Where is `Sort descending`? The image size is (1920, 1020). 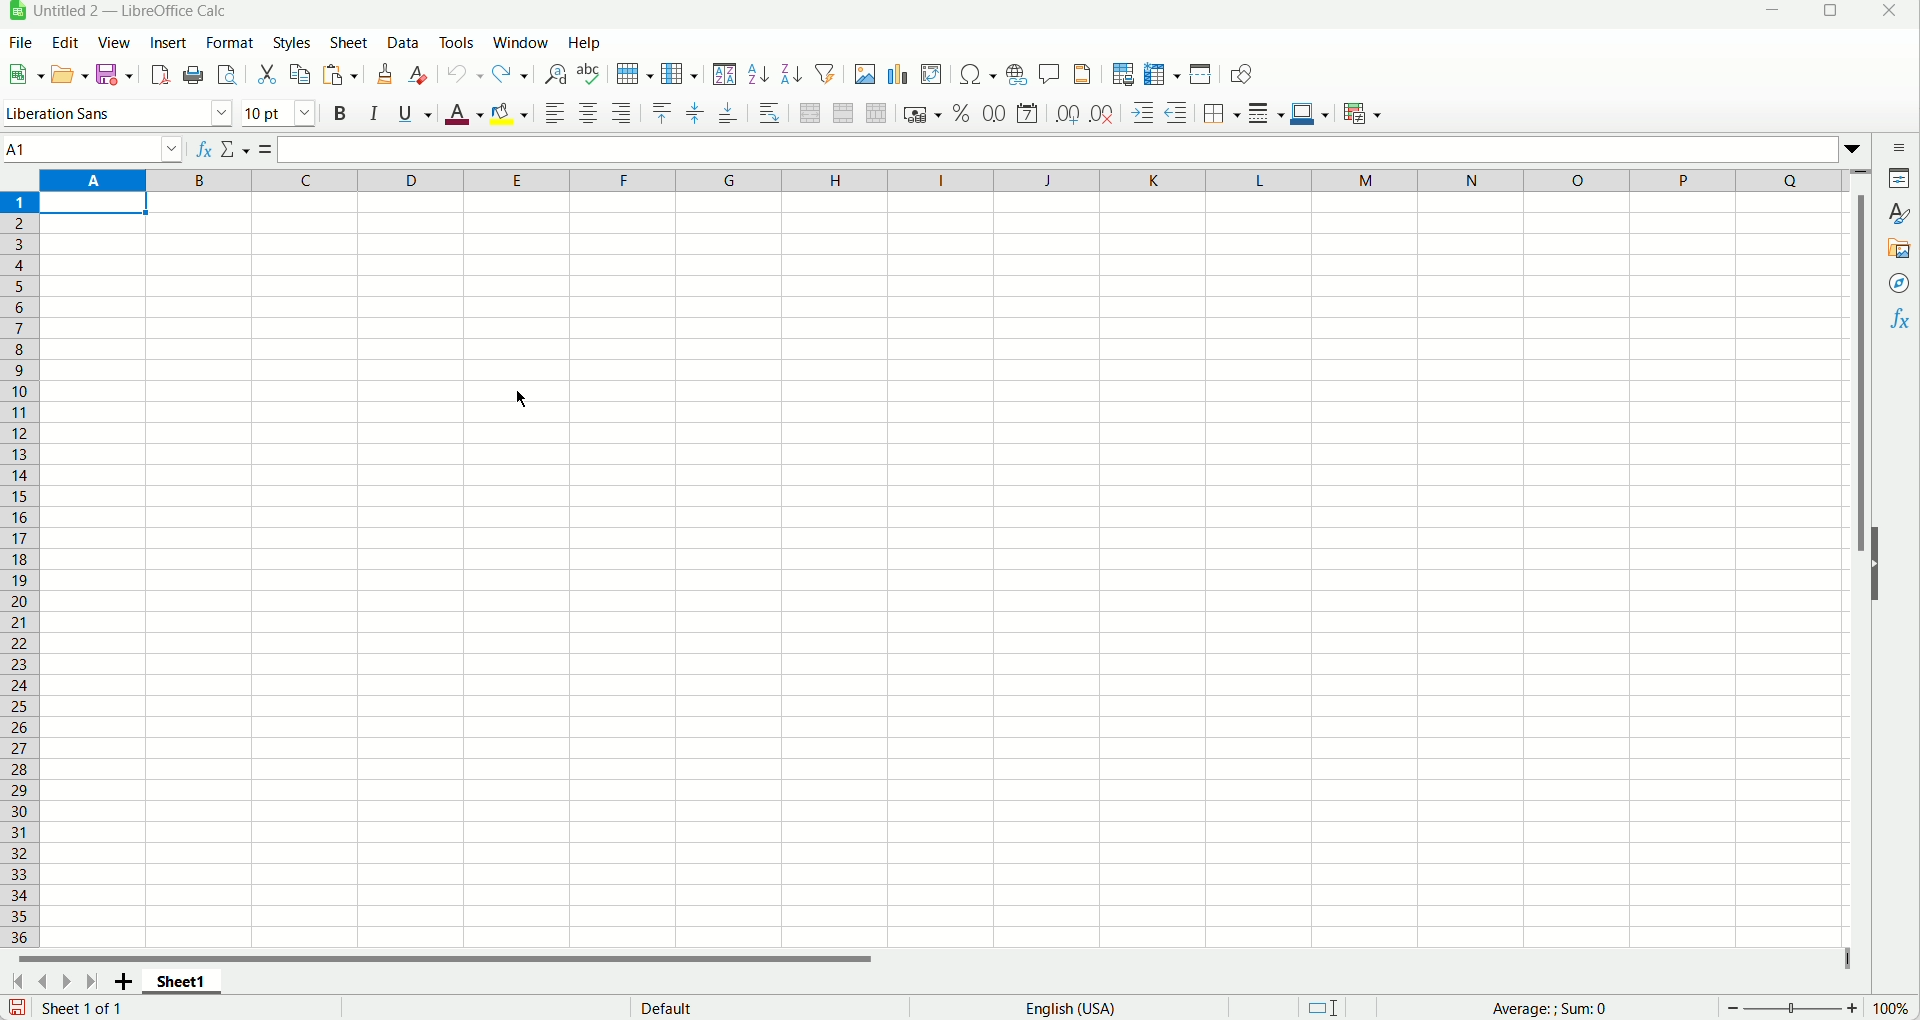 Sort descending is located at coordinates (792, 73).